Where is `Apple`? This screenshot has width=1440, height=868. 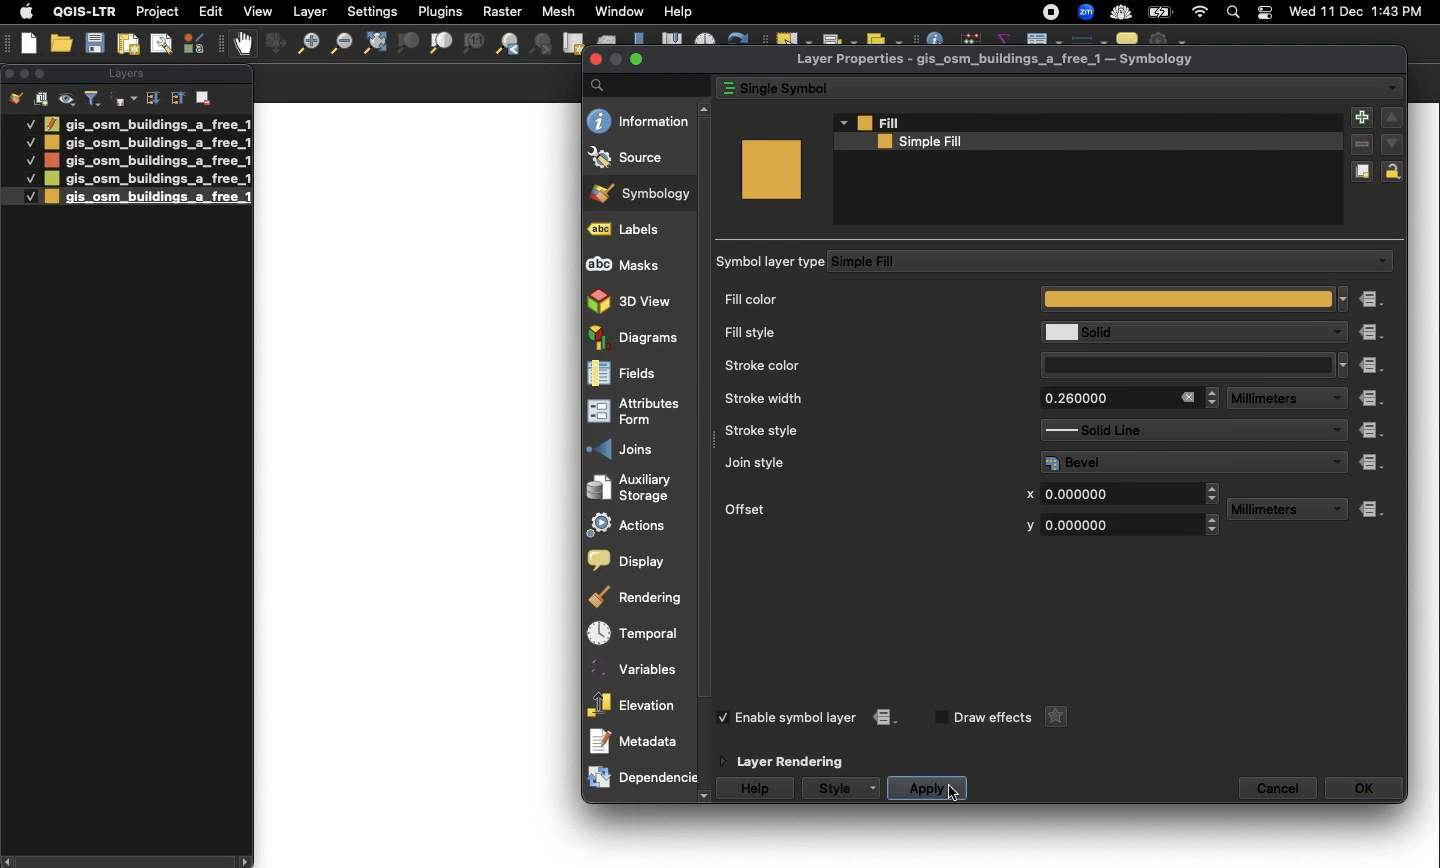
Apple is located at coordinates (23, 12).